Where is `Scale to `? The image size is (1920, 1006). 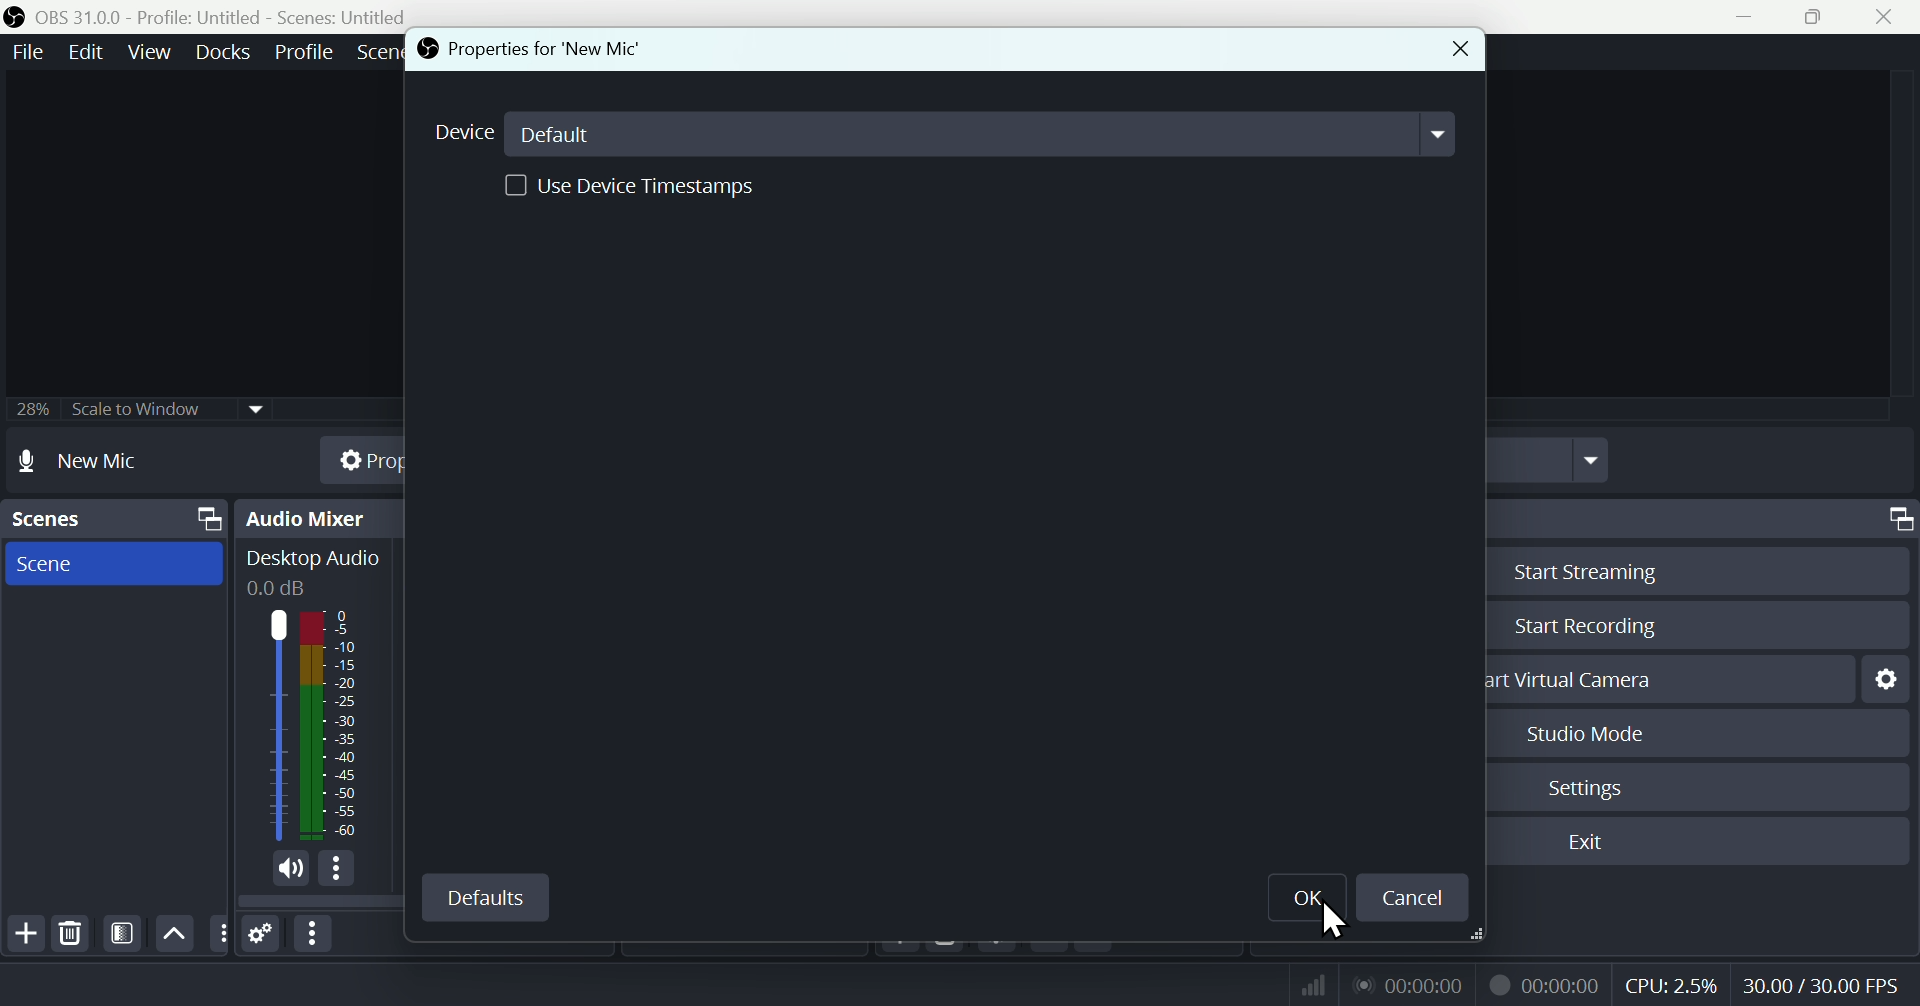 Scale to  is located at coordinates (131, 412).